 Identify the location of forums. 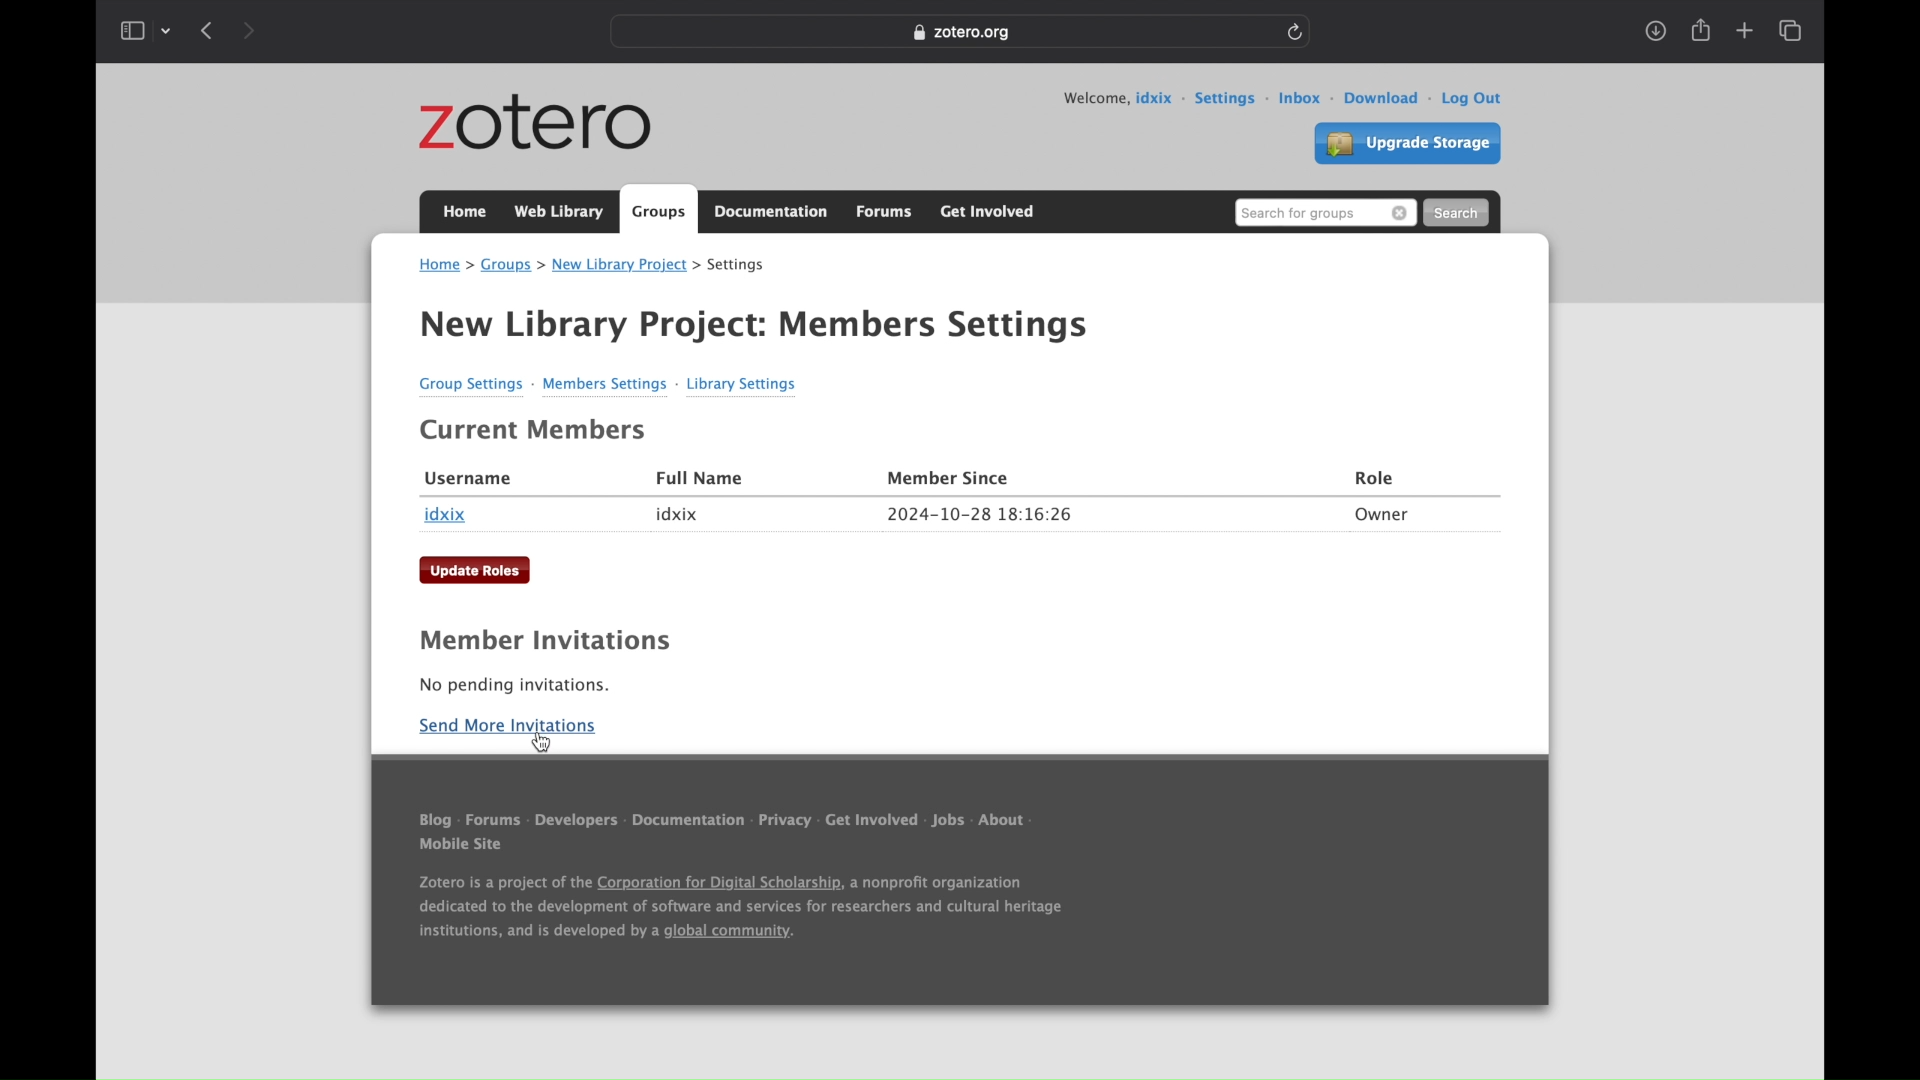
(493, 819).